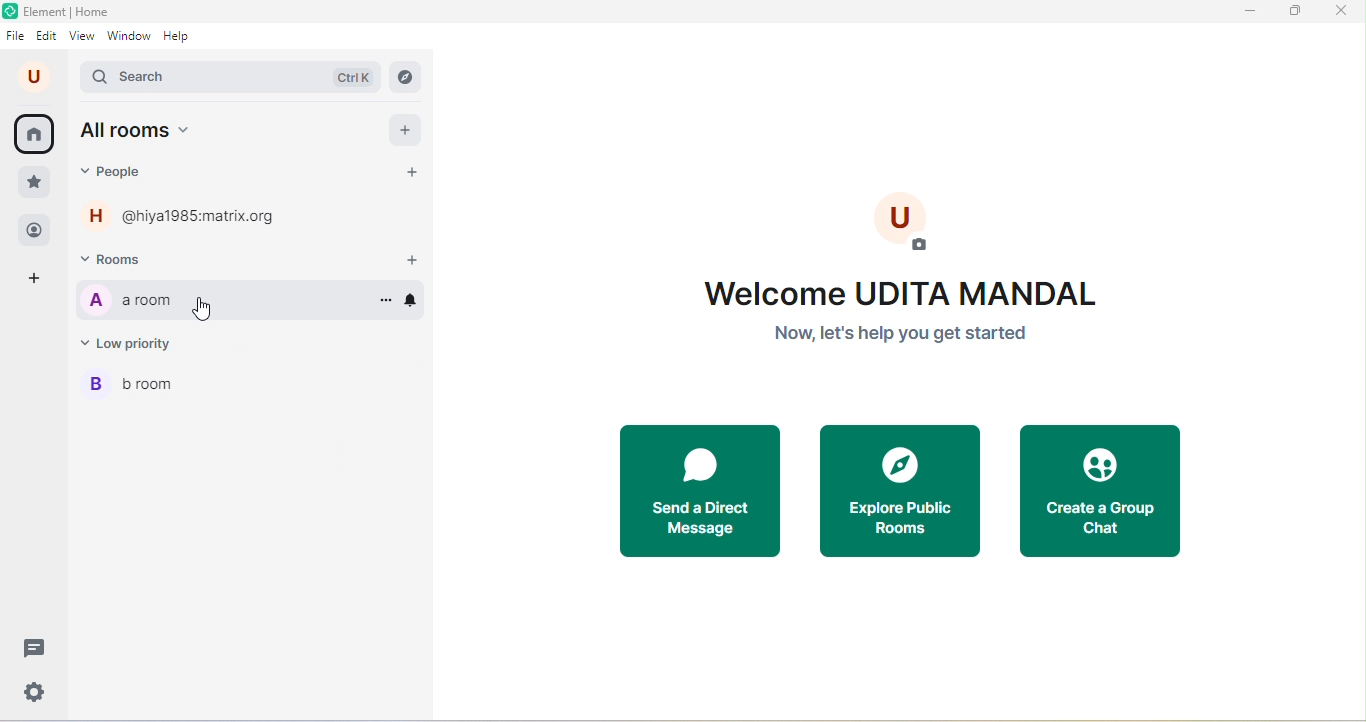 Image resolution: width=1366 pixels, height=722 pixels. I want to click on view, so click(84, 37).